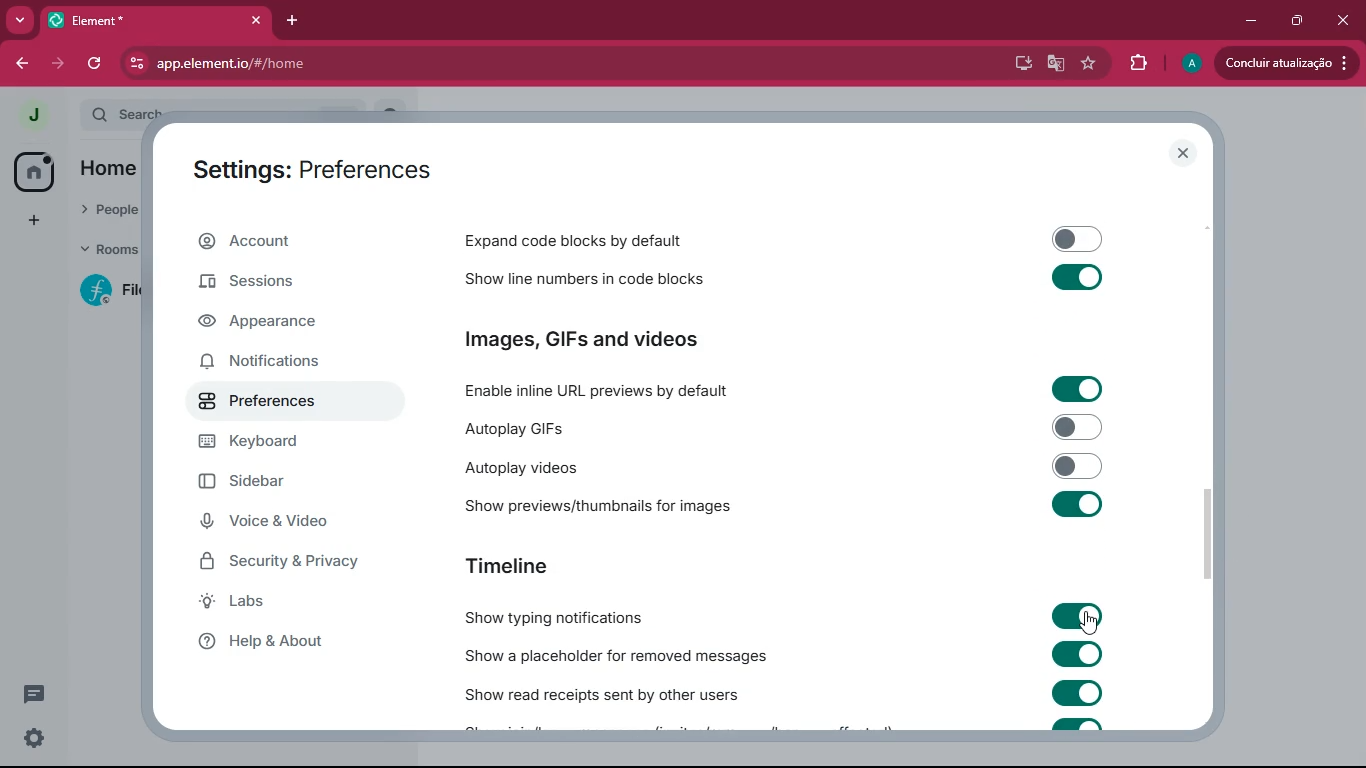 The width and height of the screenshot is (1366, 768). I want to click on refresh, so click(94, 65).